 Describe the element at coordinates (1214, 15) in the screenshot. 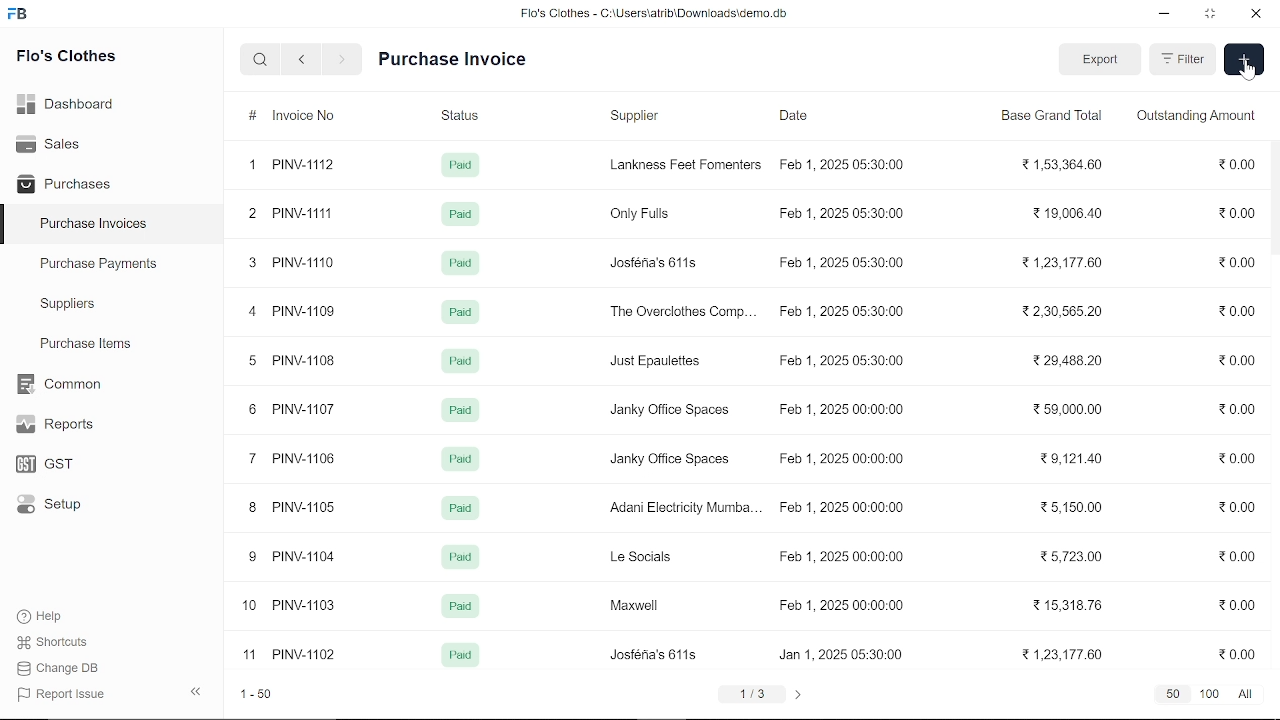

I see `restore down` at that location.